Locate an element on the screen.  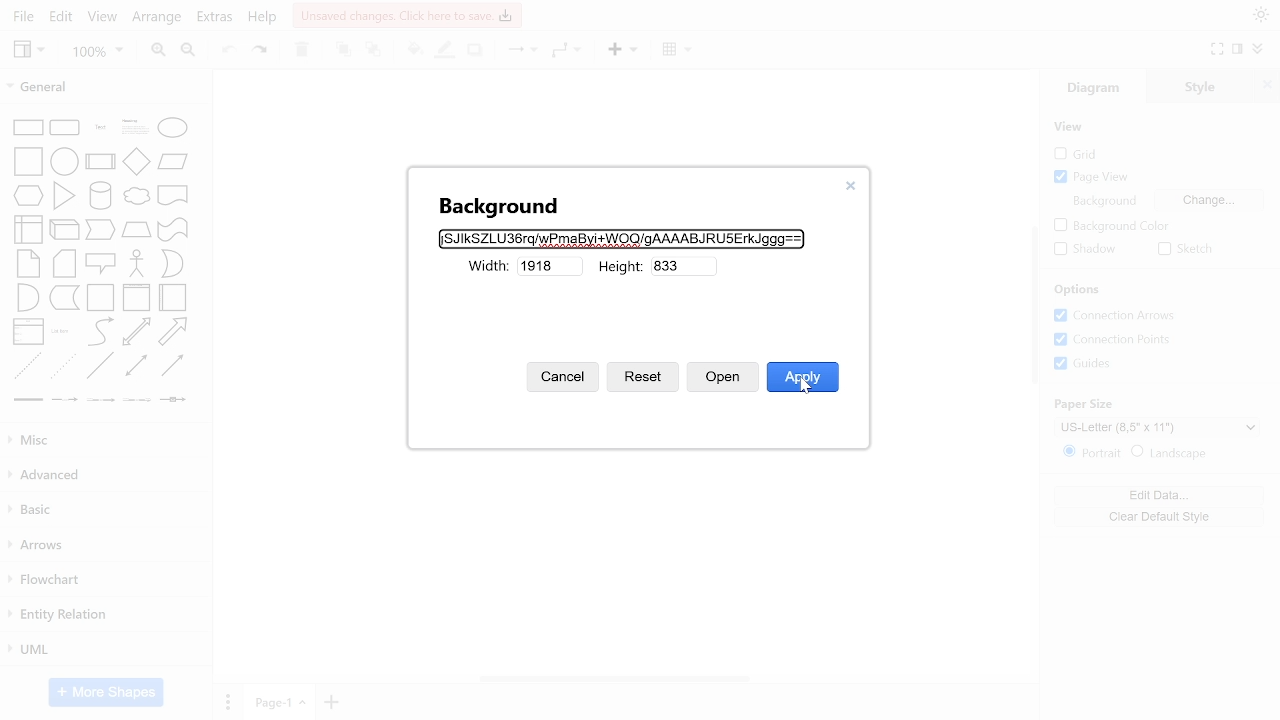
edit is located at coordinates (63, 16).